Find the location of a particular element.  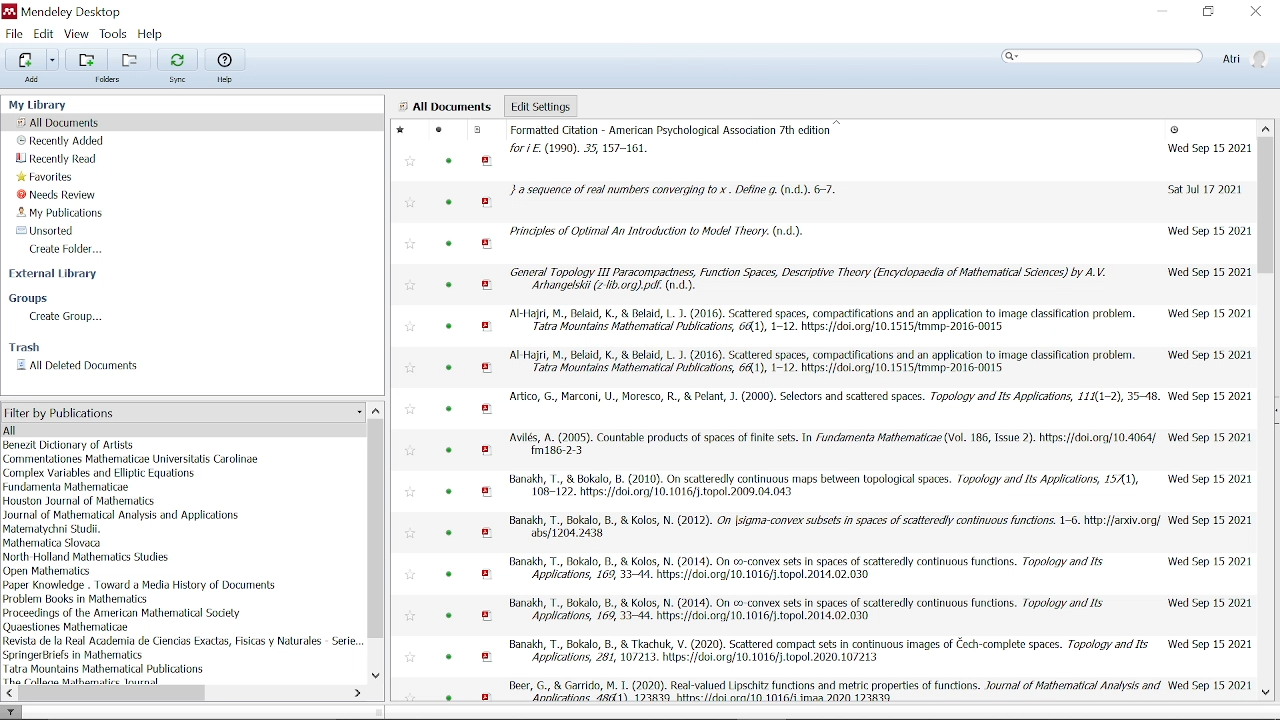

citation is located at coordinates (835, 688).